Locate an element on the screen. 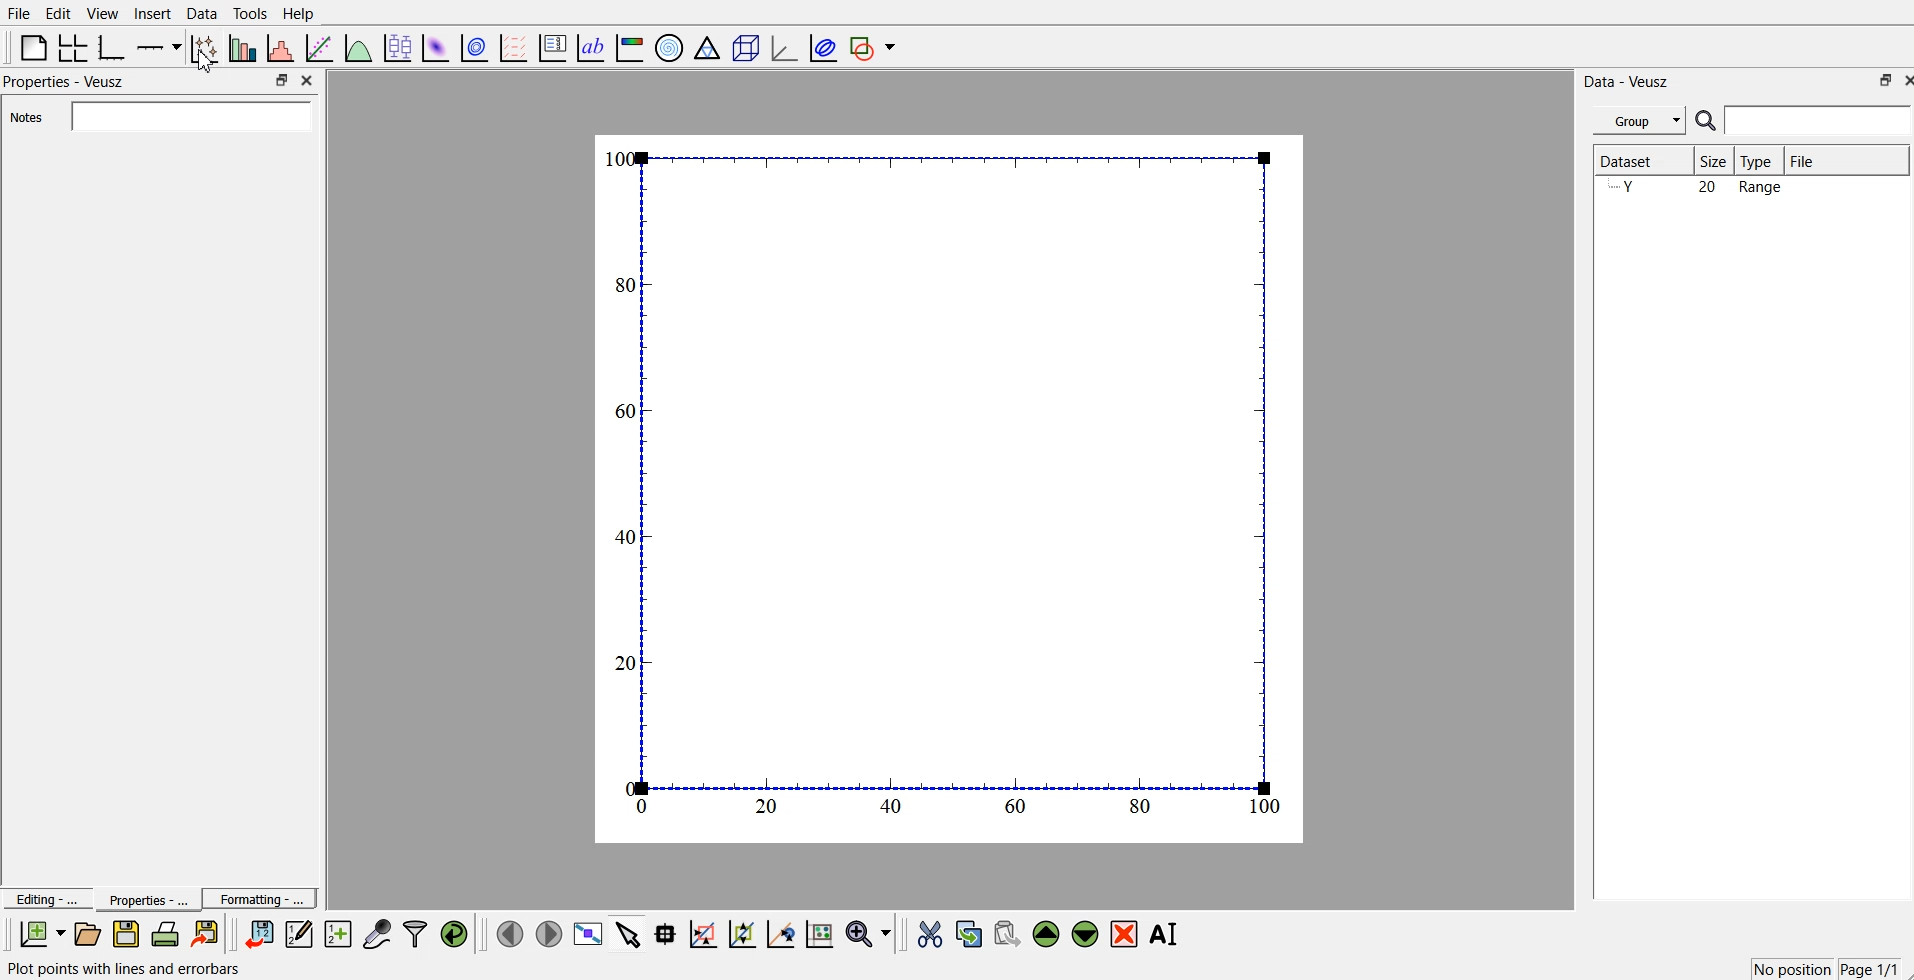 The image size is (1914, 980). Cut is located at coordinates (930, 933).